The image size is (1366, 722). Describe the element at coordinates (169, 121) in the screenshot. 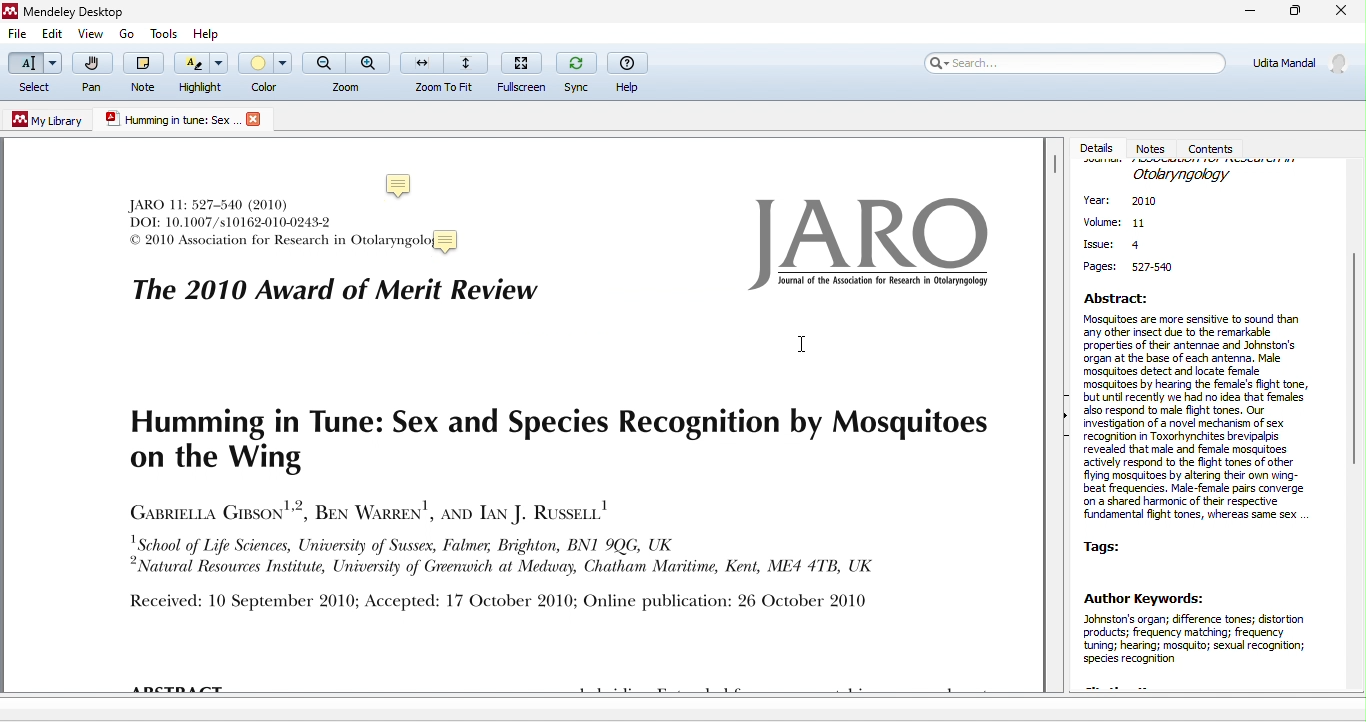

I see `pdf title` at that location.